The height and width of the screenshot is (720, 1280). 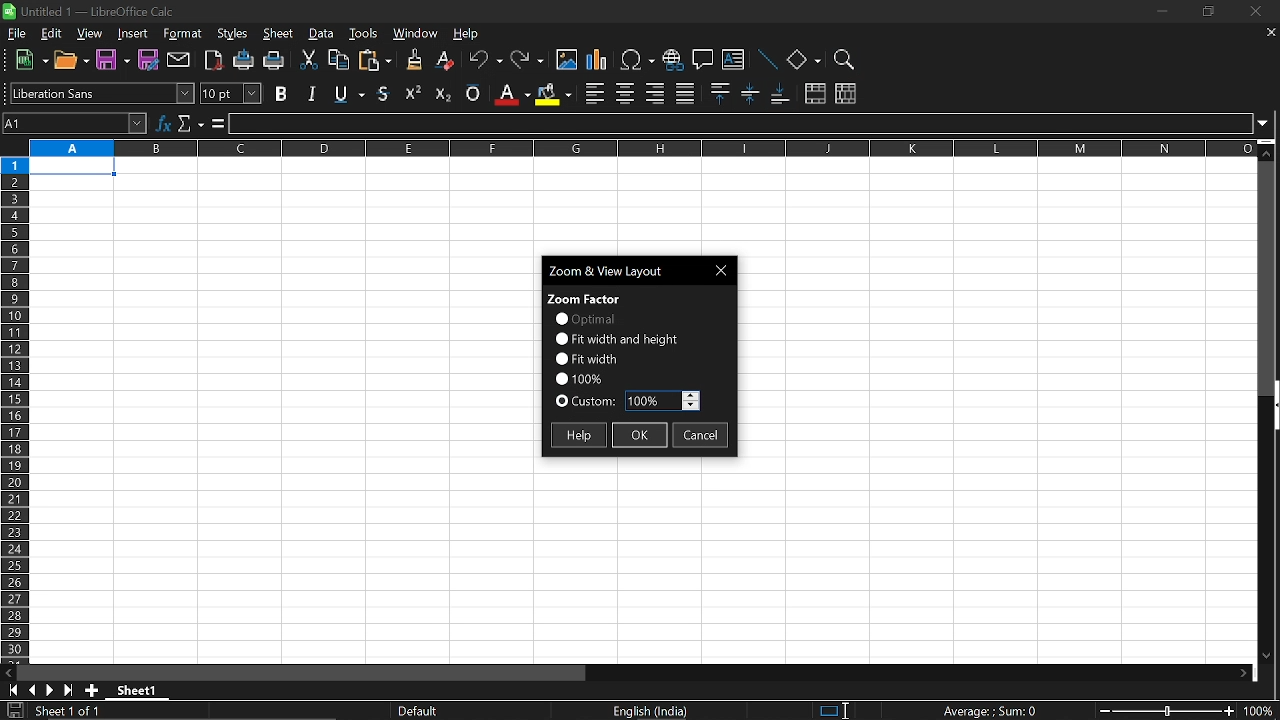 I want to click on minimize, so click(x=1160, y=11).